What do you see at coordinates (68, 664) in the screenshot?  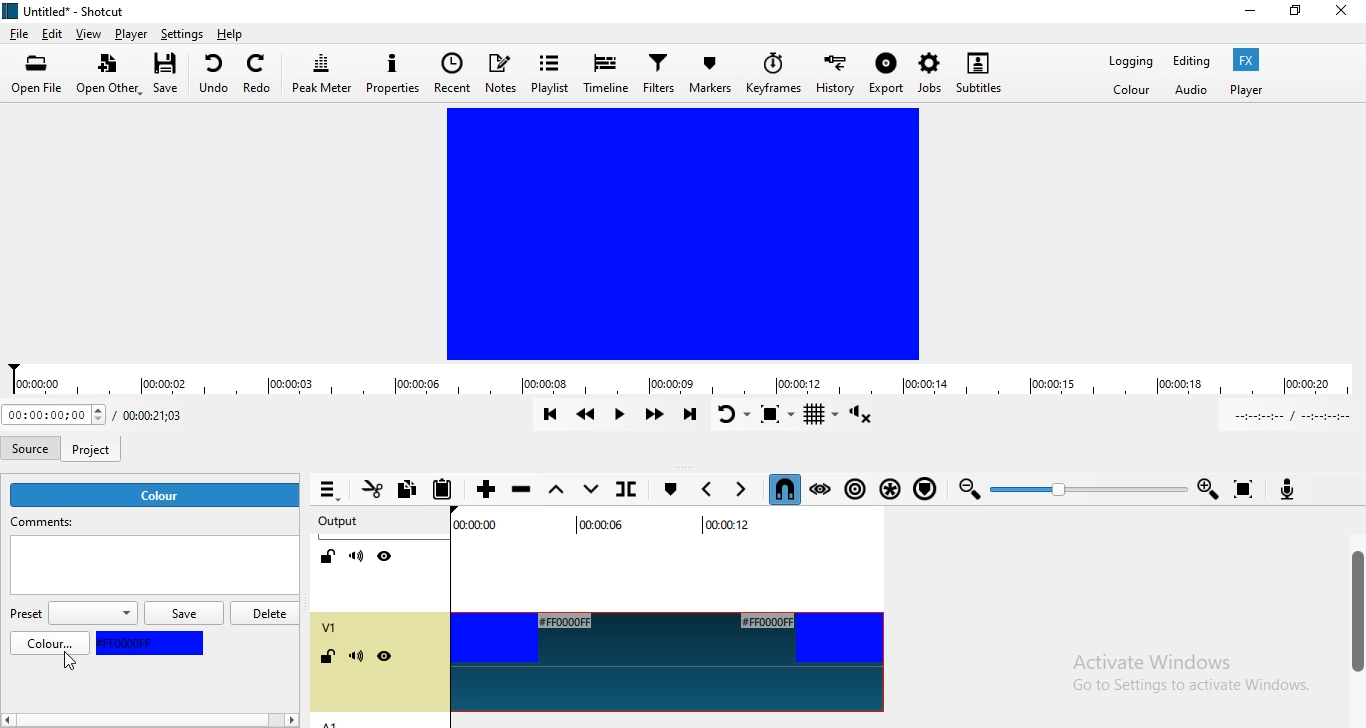 I see `cursor` at bounding box center [68, 664].